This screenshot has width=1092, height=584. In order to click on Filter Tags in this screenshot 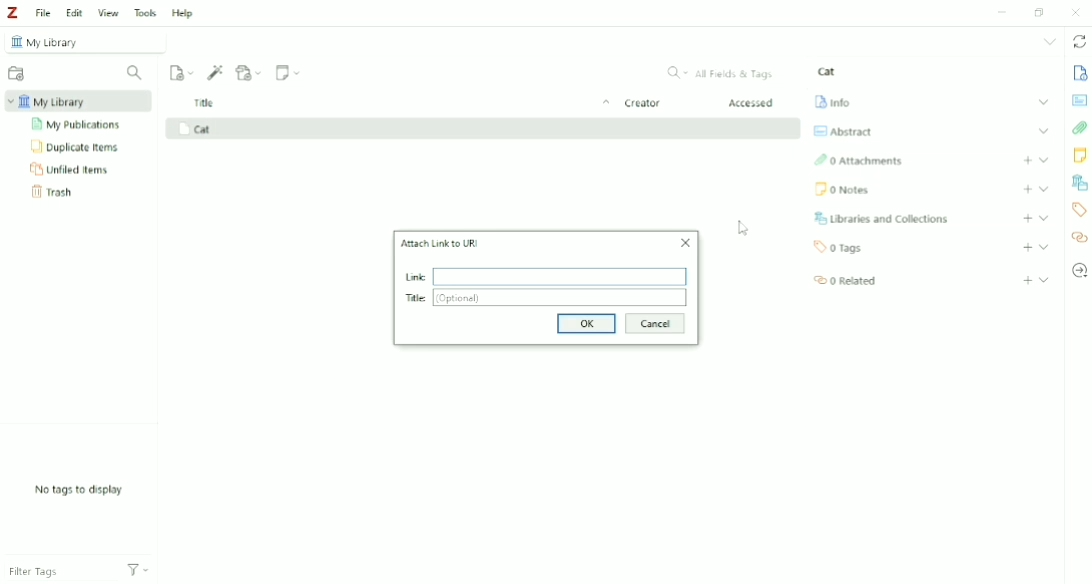, I will do `click(57, 567)`.